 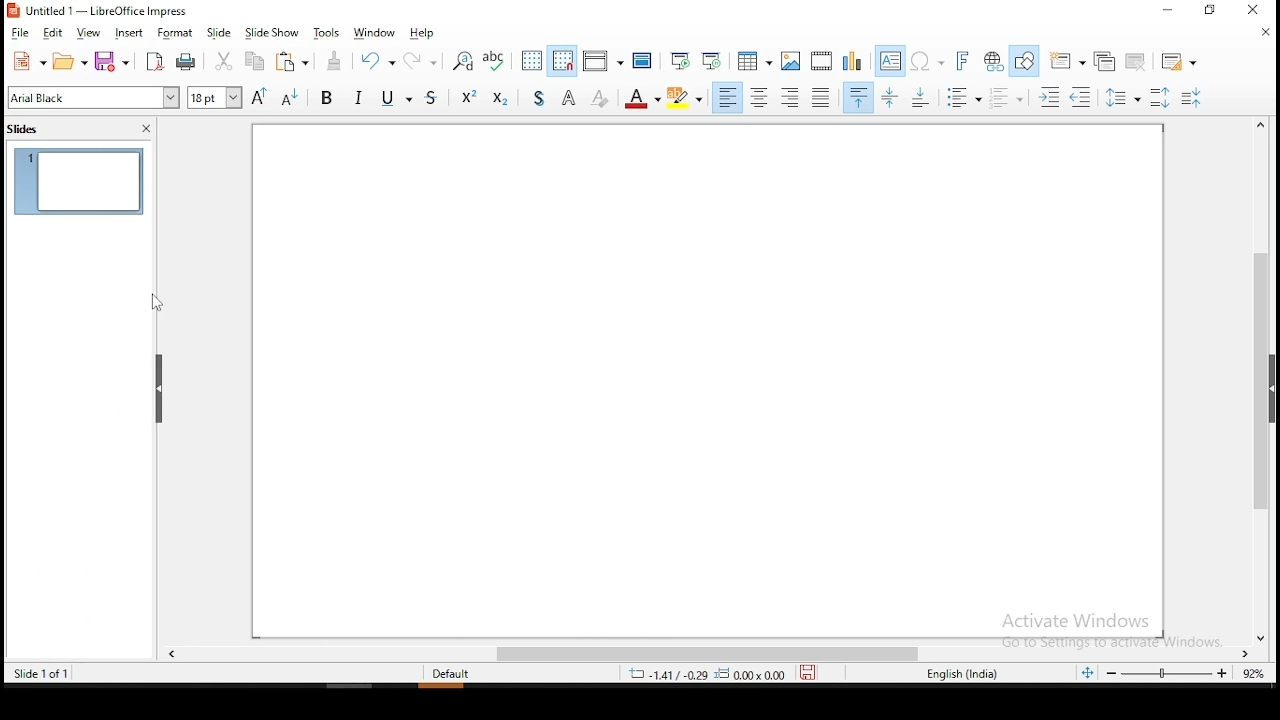 I want to click on edit, so click(x=56, y=33).